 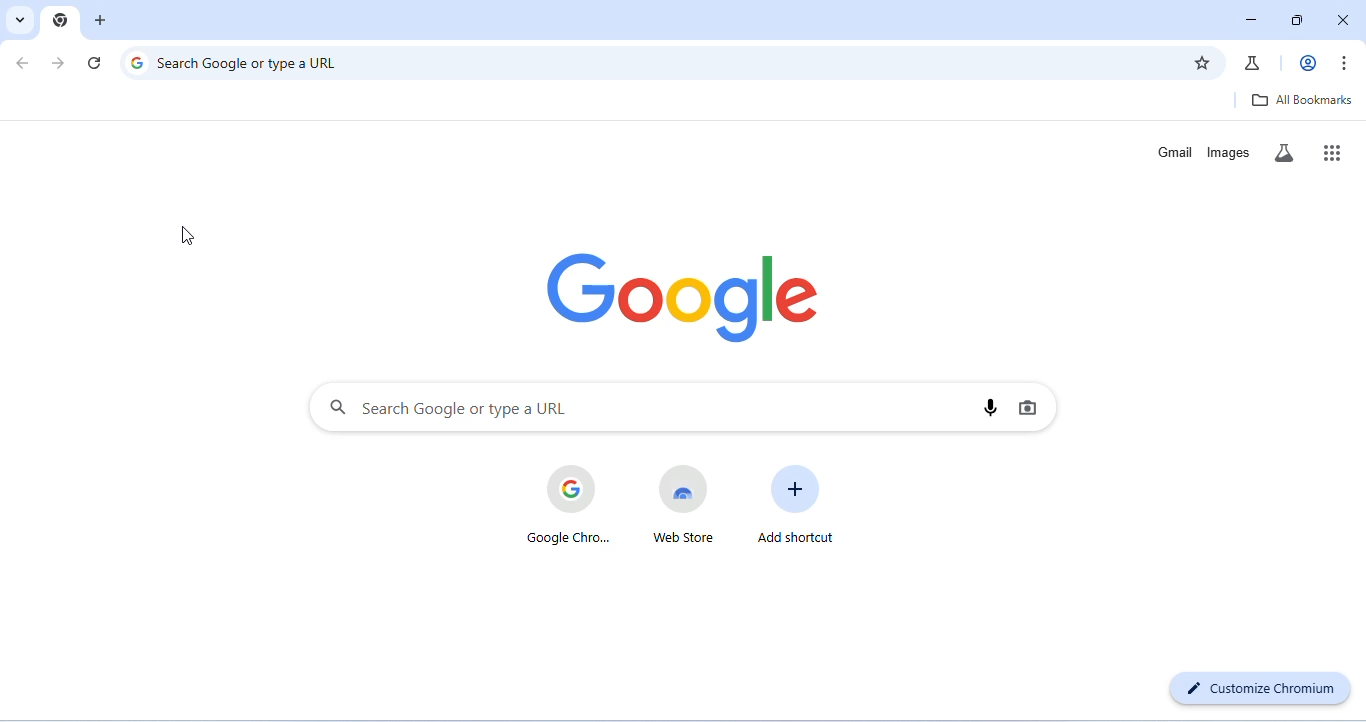 I want to click on cursor, so click(x=190, y=236).